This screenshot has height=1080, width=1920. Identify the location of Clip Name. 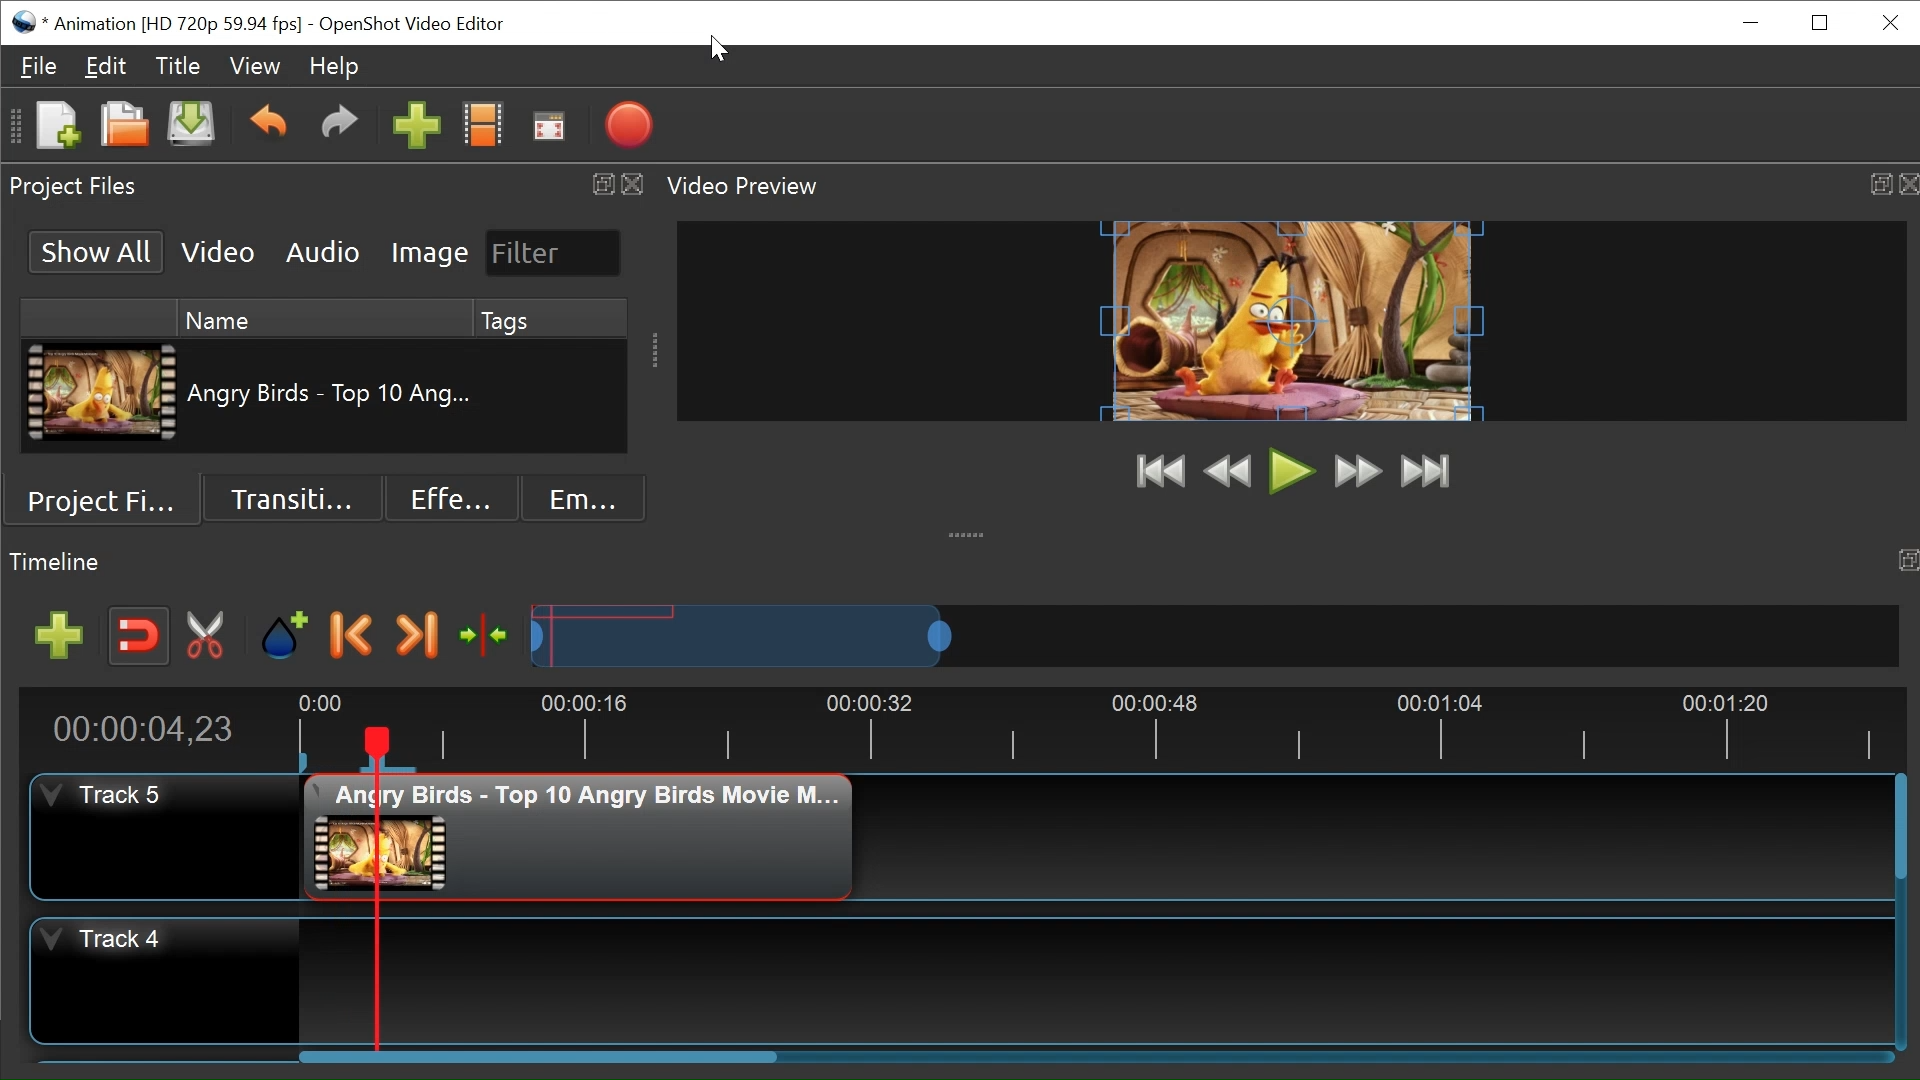
(333, 395).